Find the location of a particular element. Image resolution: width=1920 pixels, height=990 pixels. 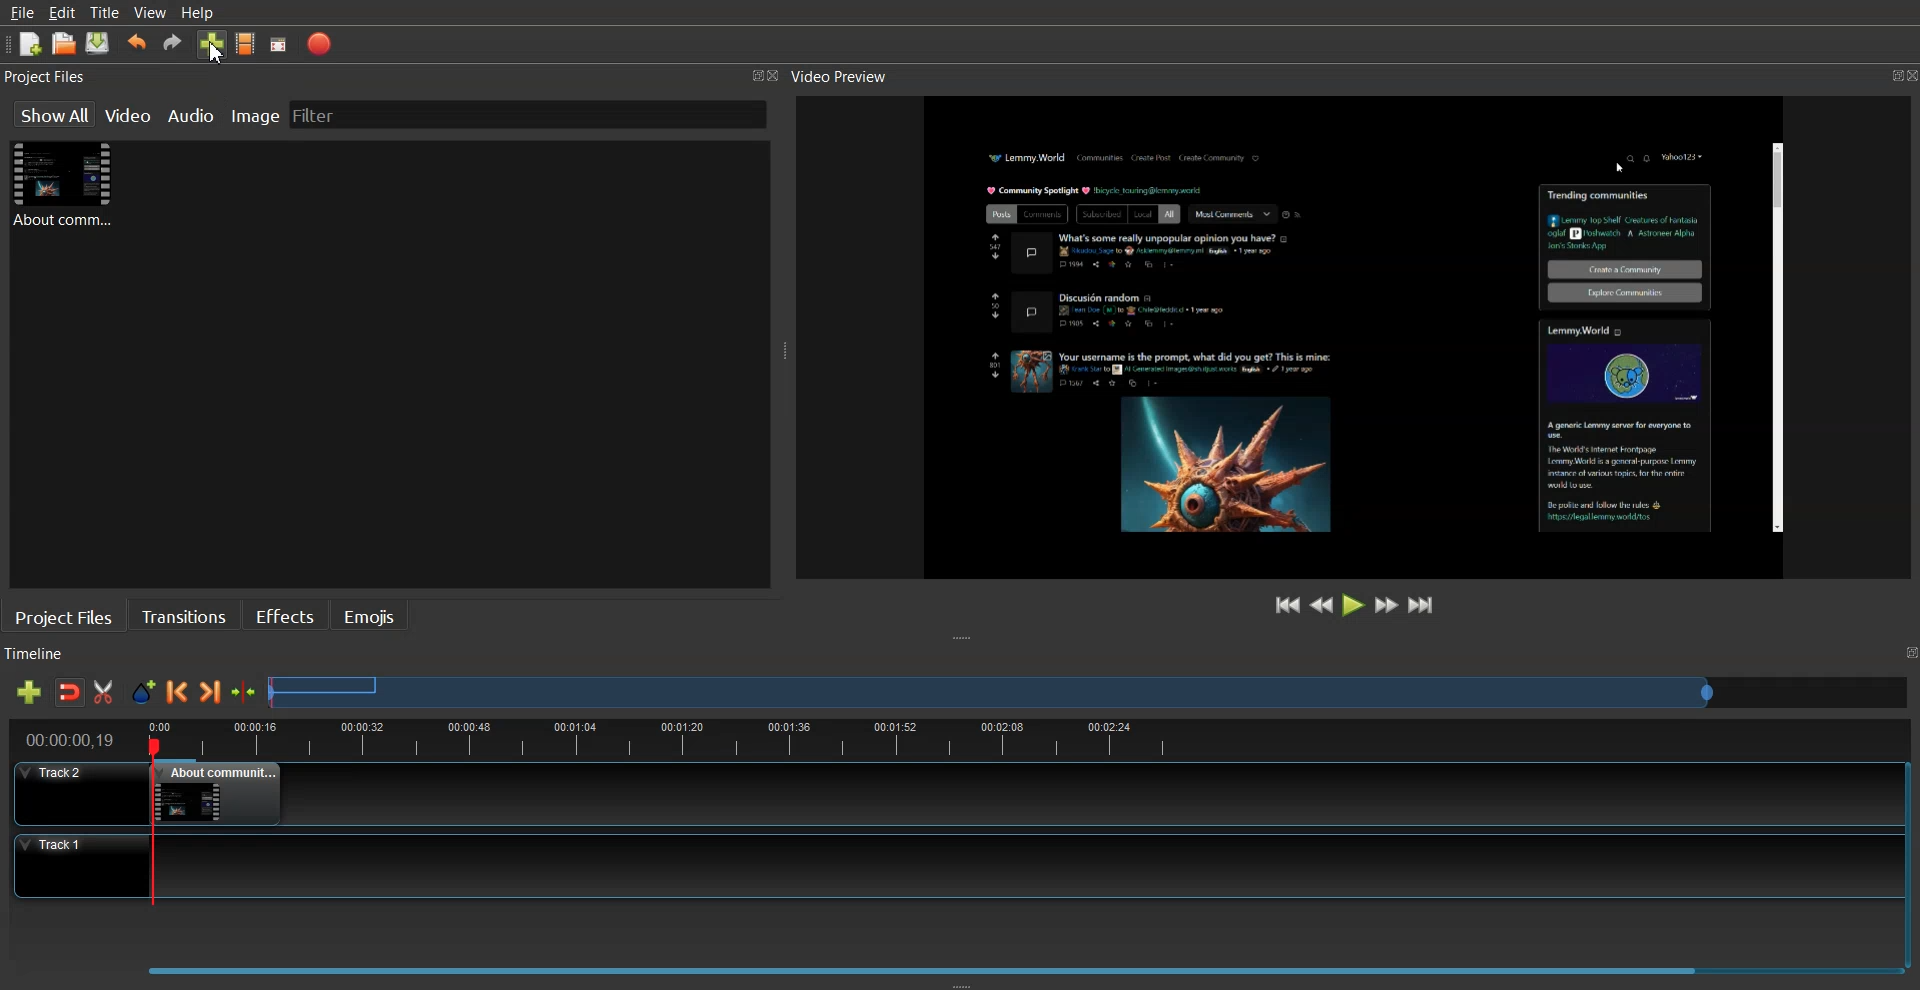

Track 1 is located at coordinates (944, 866).